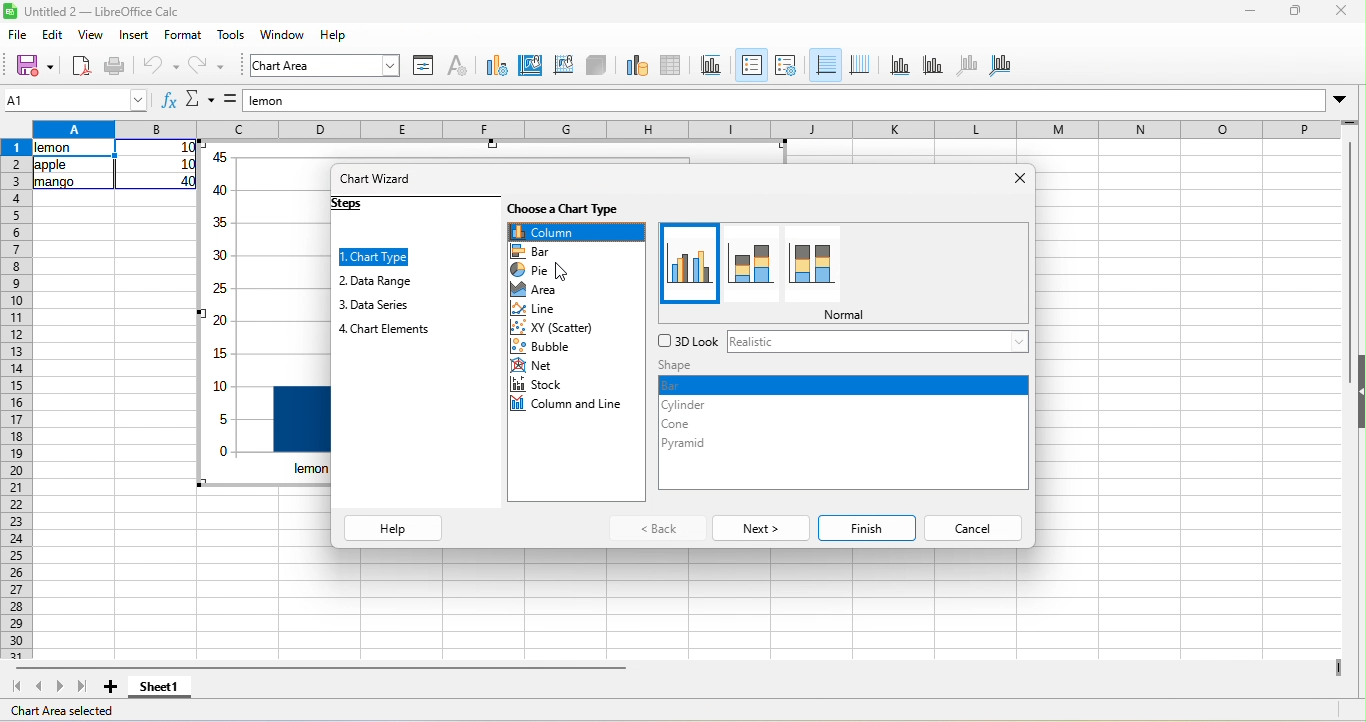 The image size is (1366, 722). What do you see at coordinates (15, 399) in the screenshot?
I see `rows` at bounding box center [15, 399].